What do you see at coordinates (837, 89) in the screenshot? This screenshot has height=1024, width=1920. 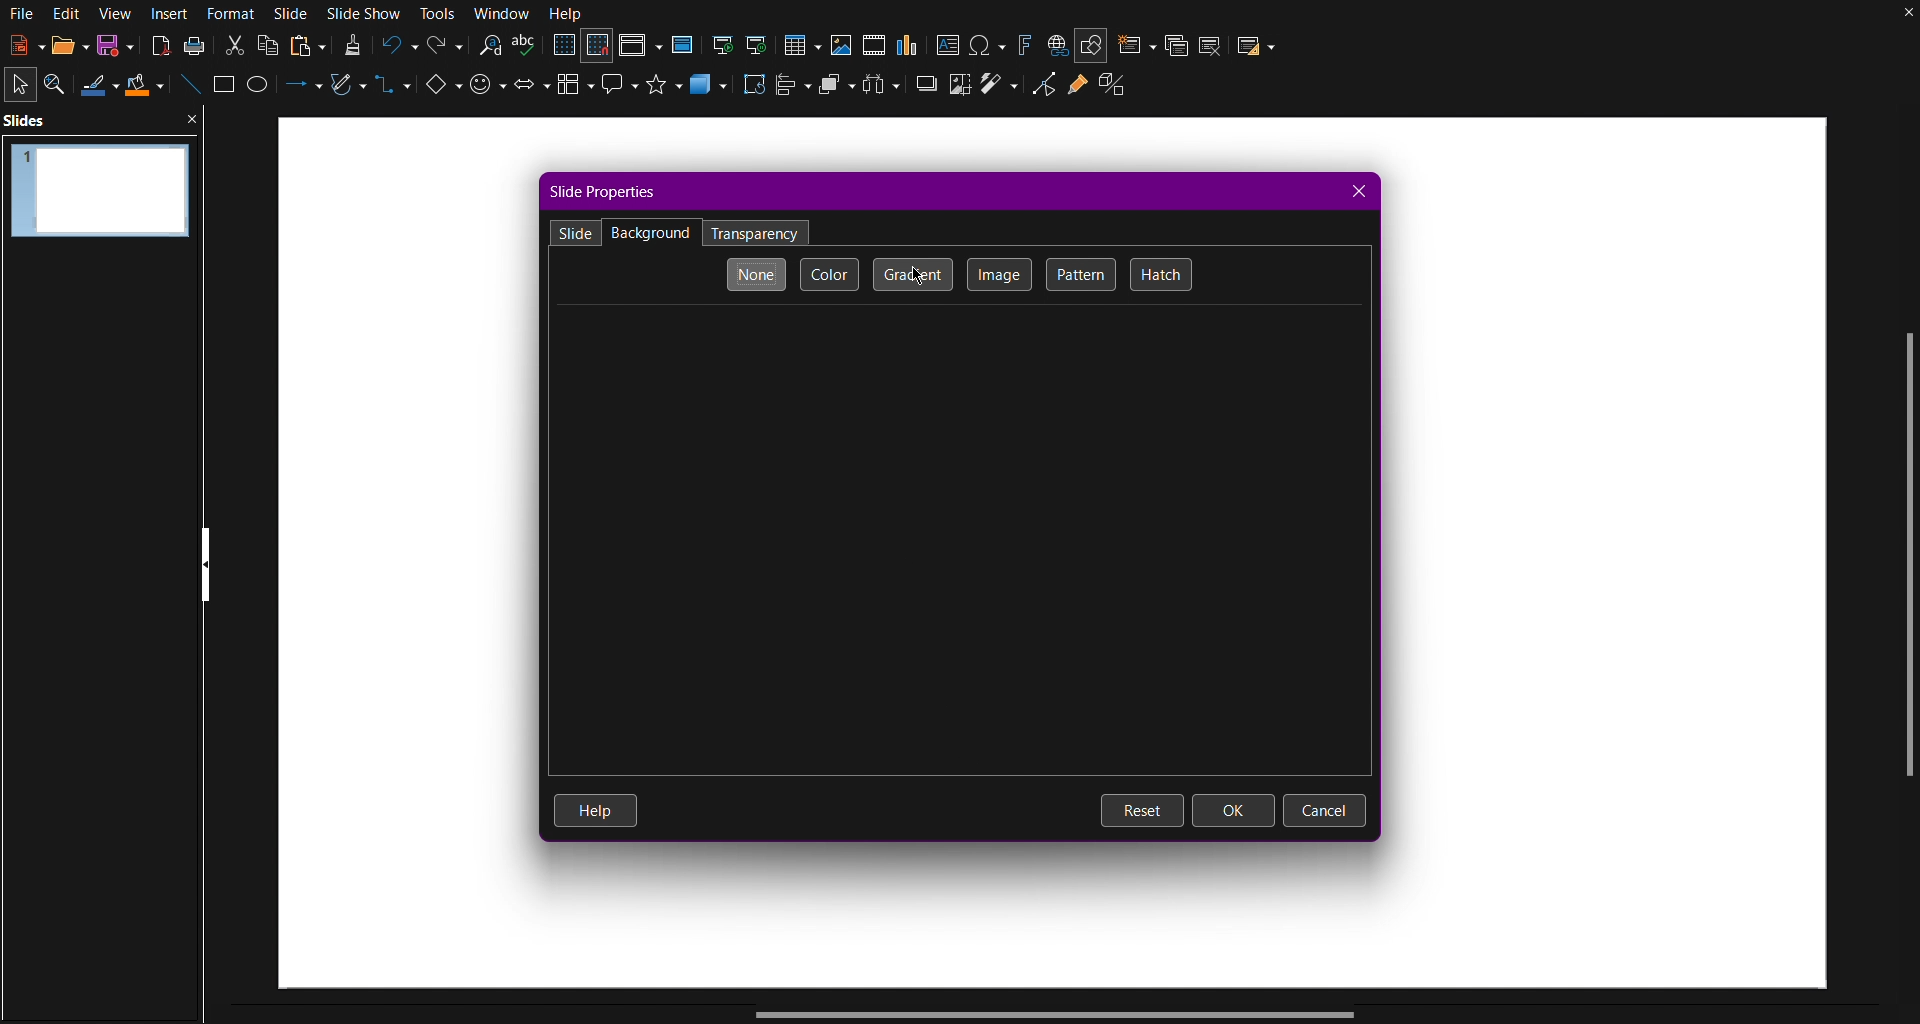 I see `Arrange` at bounding box center [837, 89].